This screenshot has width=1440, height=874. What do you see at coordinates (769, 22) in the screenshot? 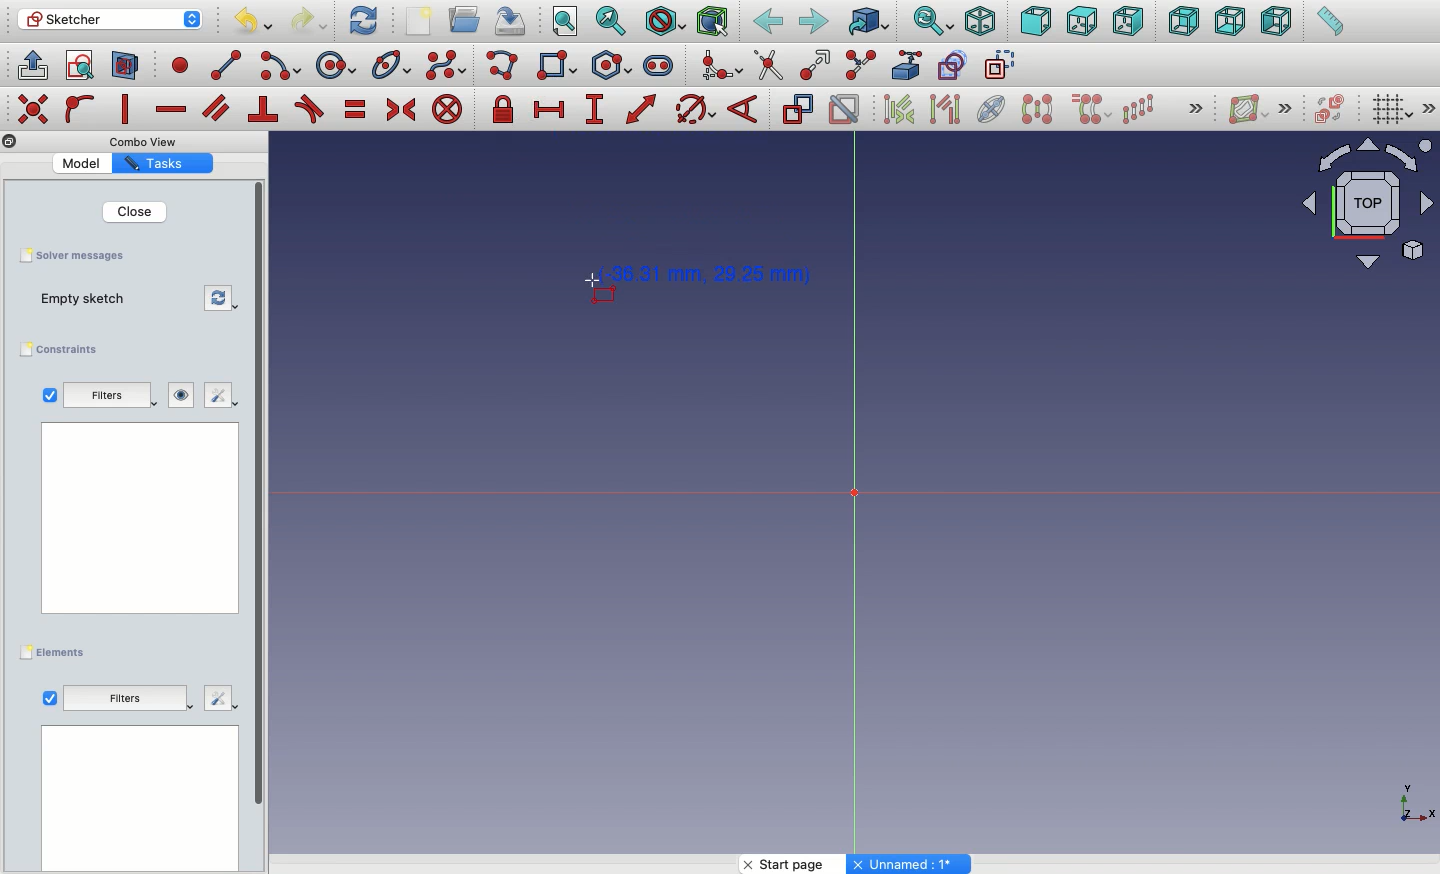
I see `Back` at bounding box center [769, 22].